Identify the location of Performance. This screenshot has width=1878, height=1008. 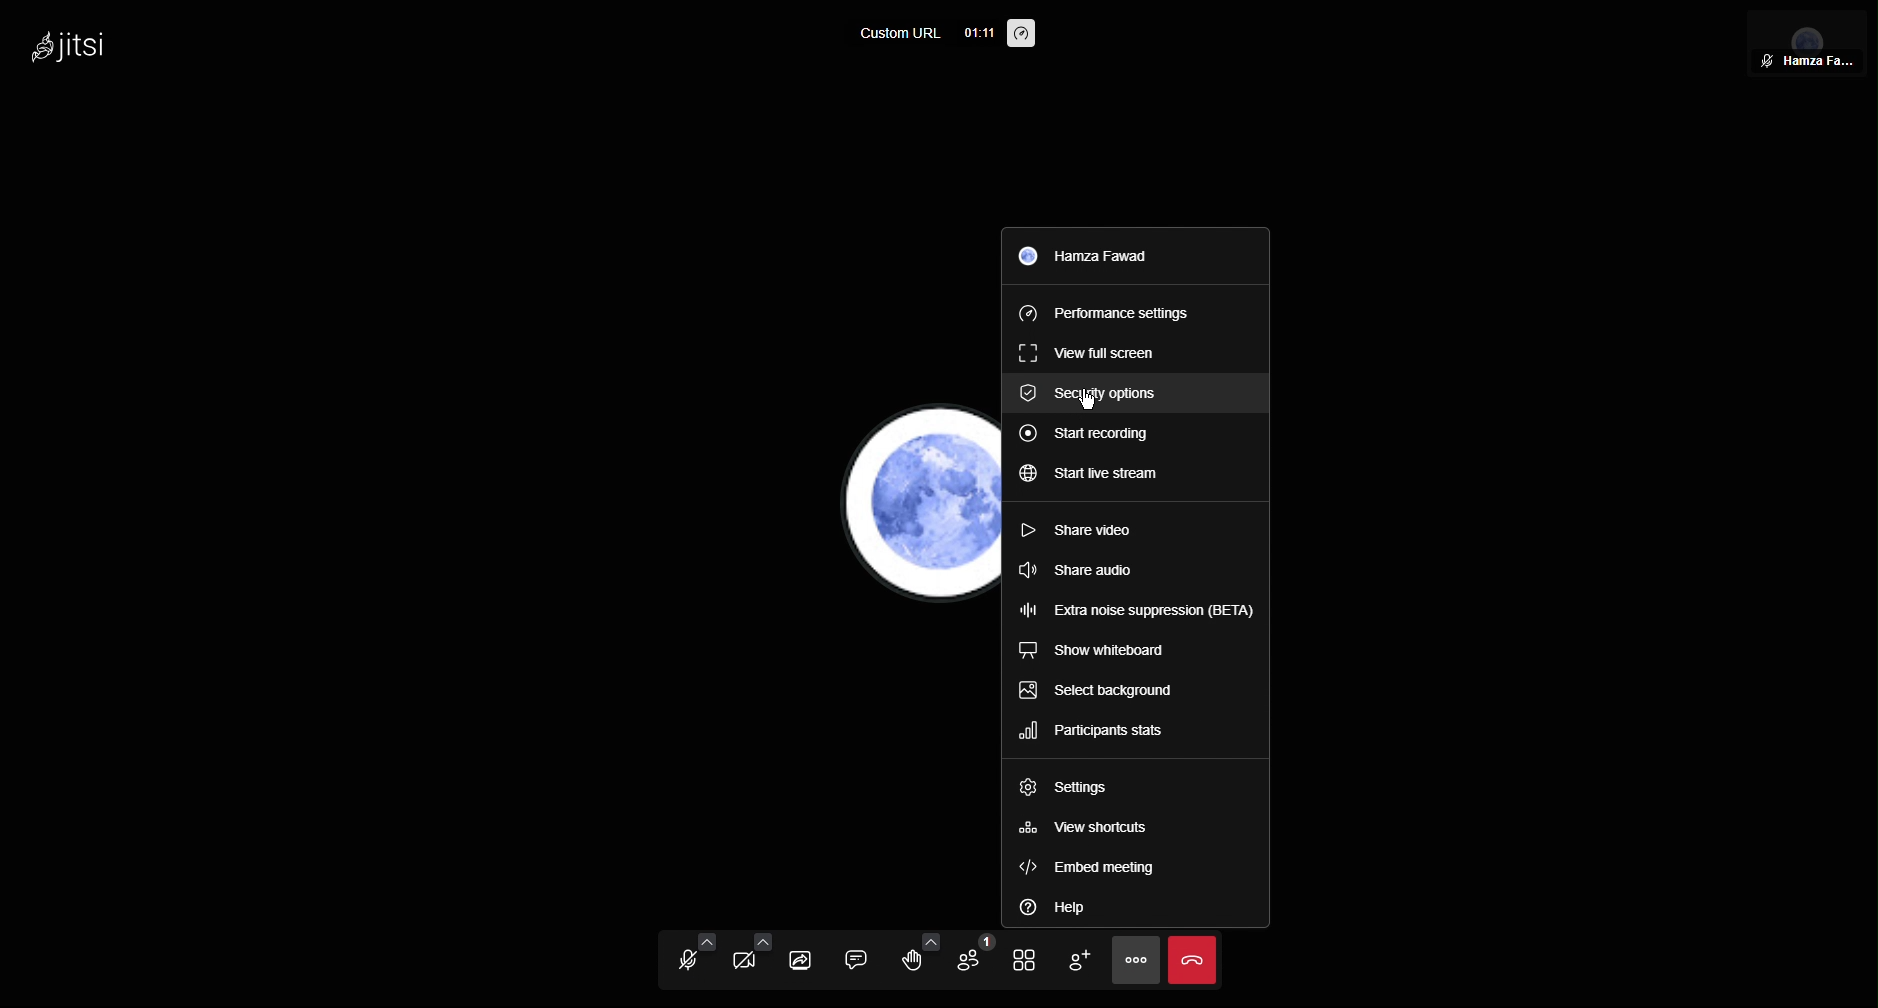
(1024, 35).